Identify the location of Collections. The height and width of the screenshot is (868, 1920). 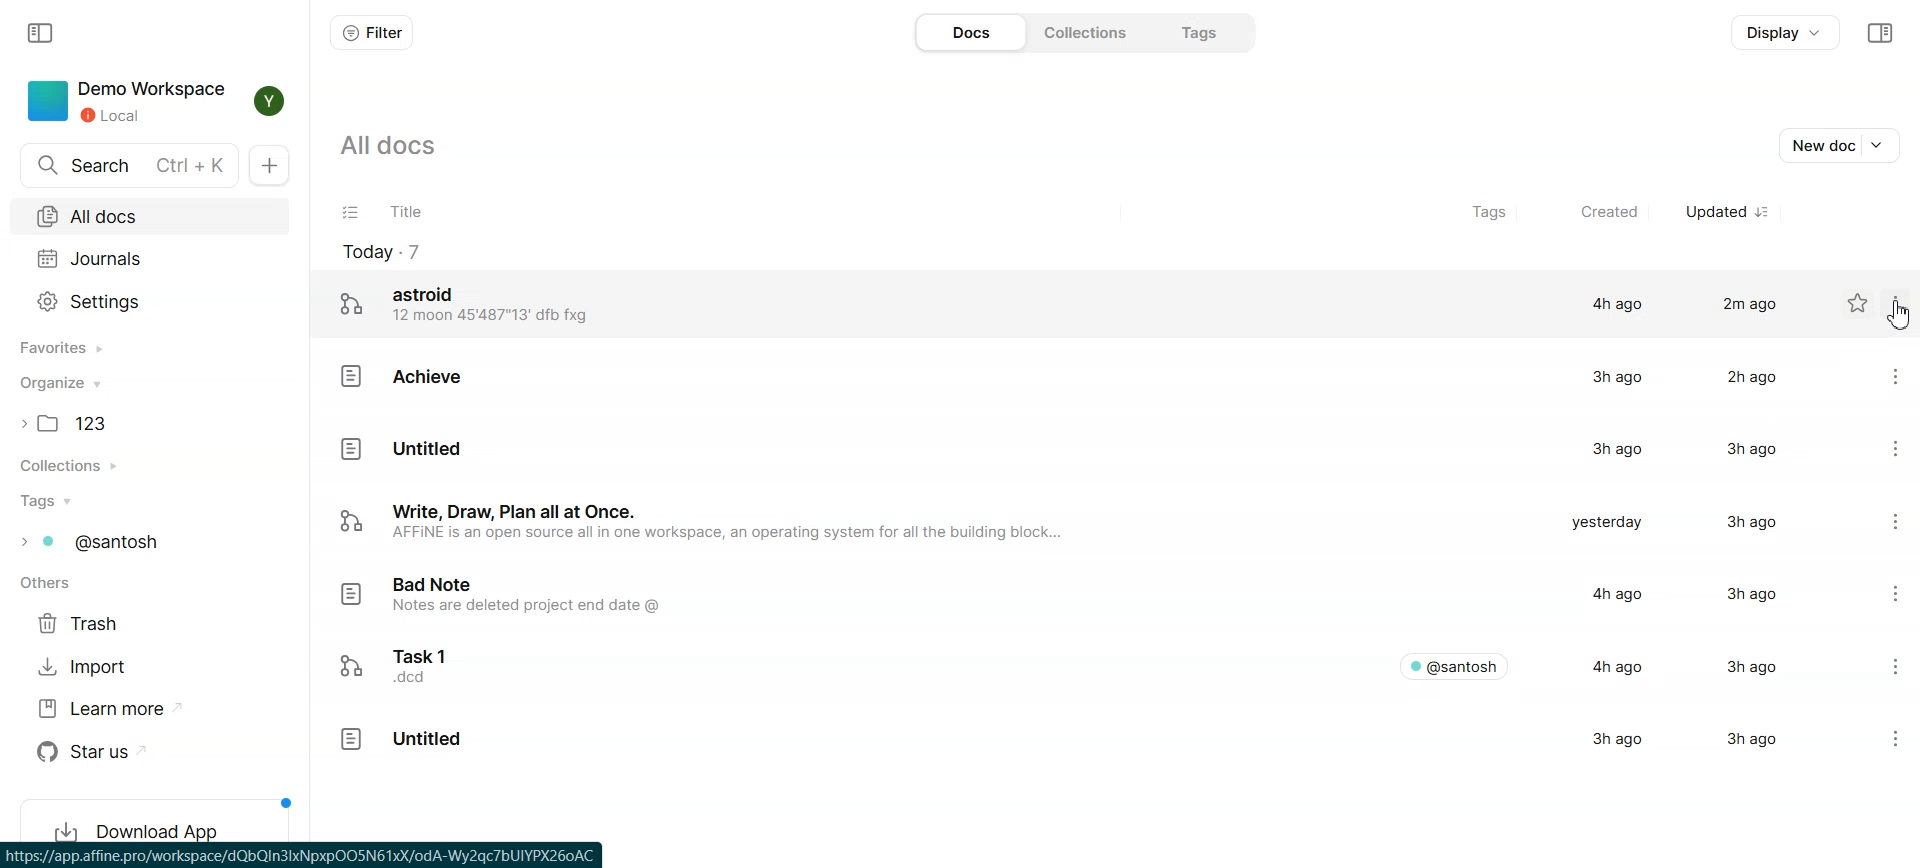
(1087, 33).